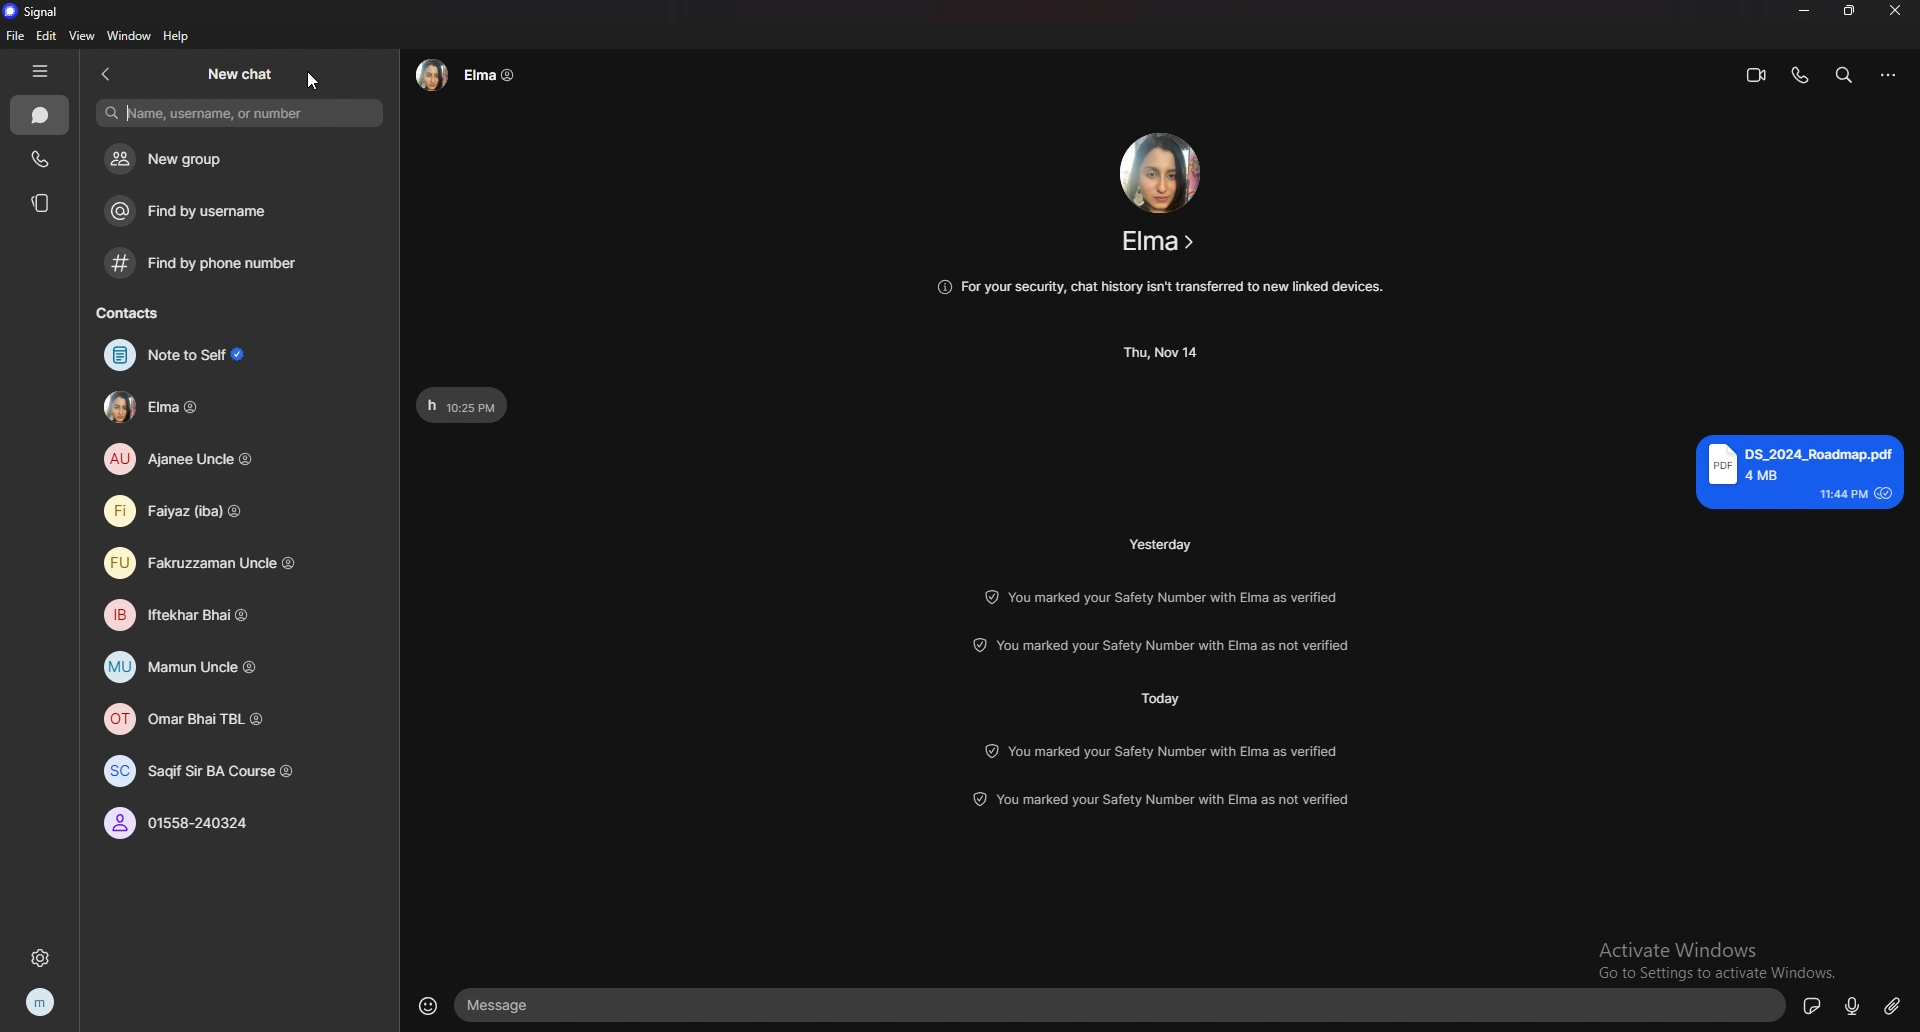 The image size is (1920, 1032). I want to click on new chat, so click(240, 73).